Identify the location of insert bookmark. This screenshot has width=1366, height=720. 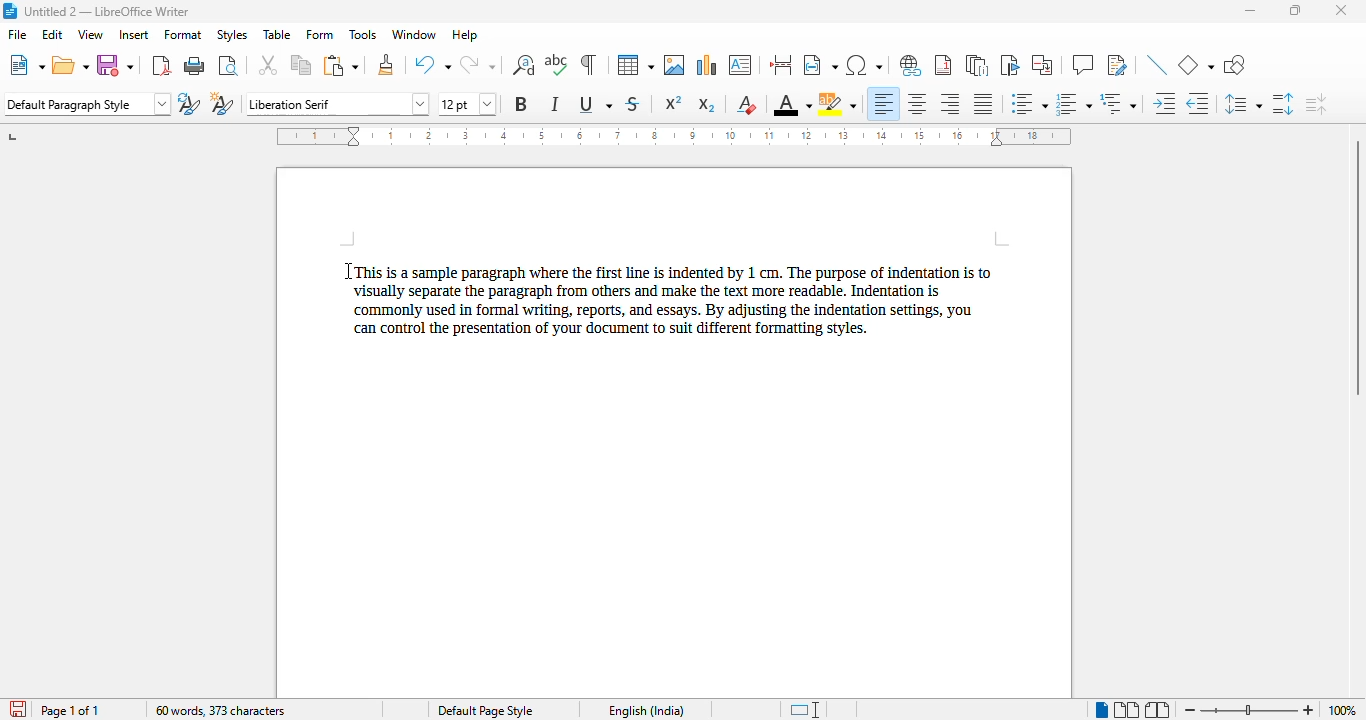
(1010, 65).